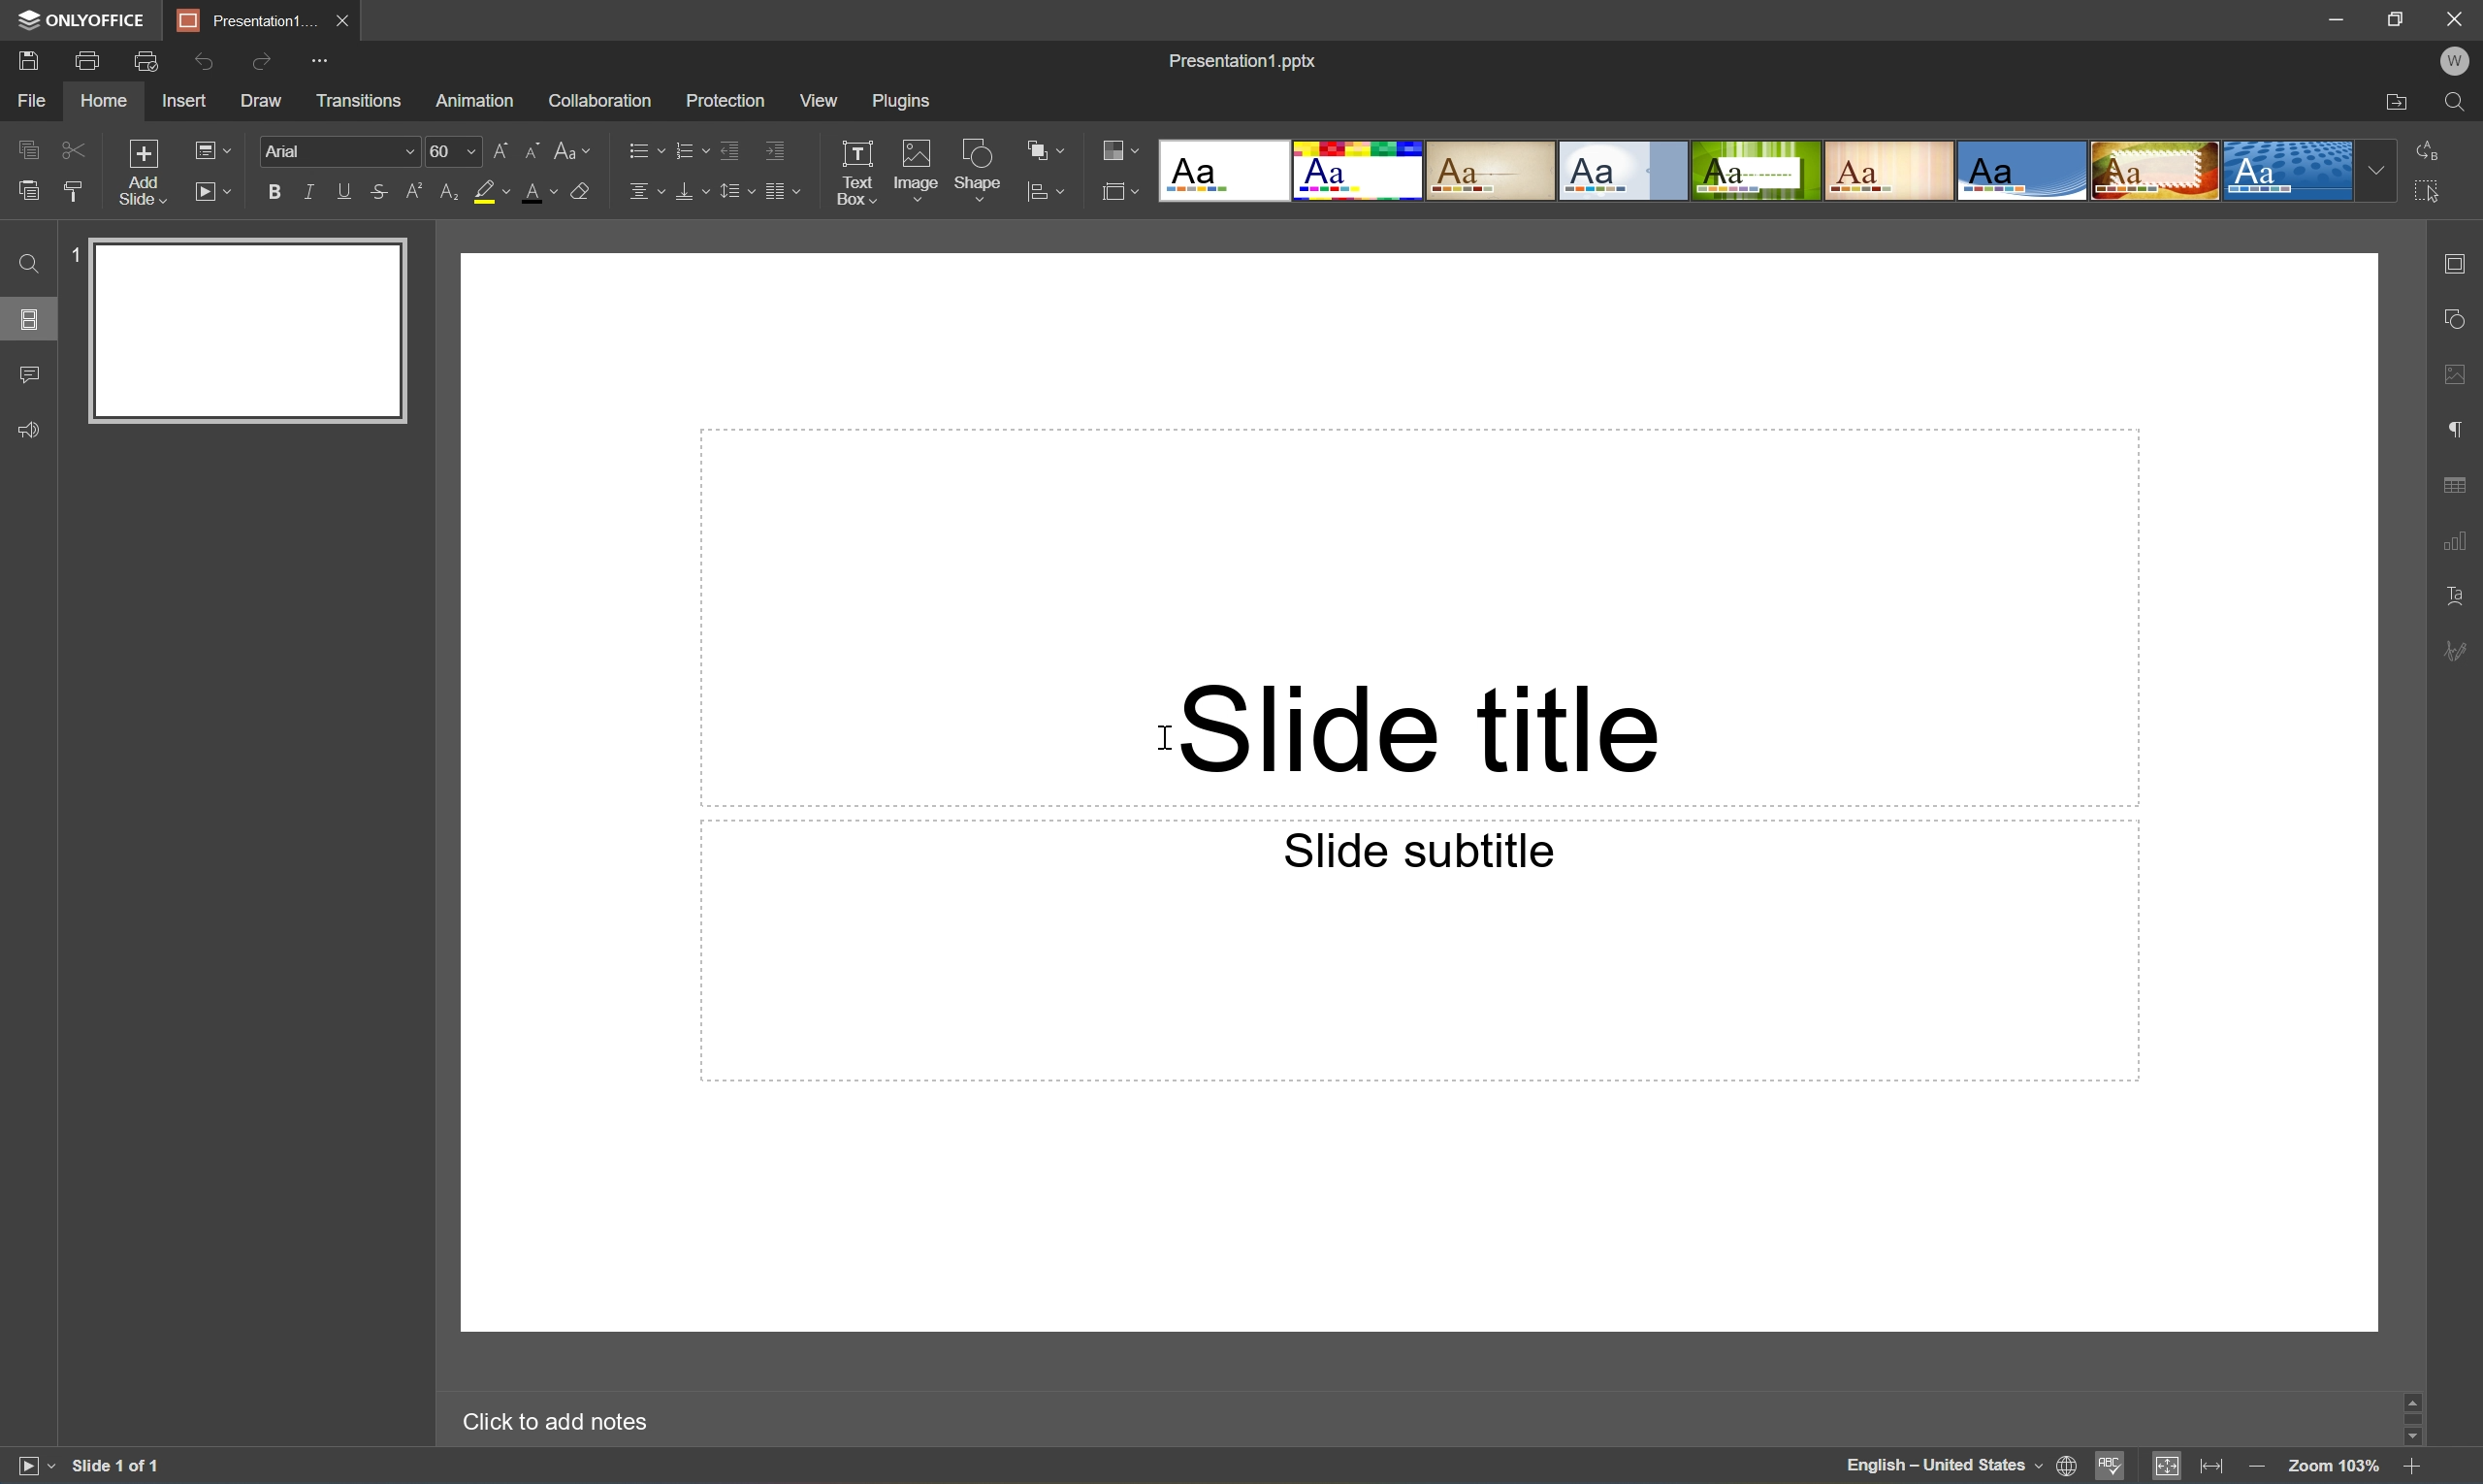  I want to click on Increment case, so click(492, 147).